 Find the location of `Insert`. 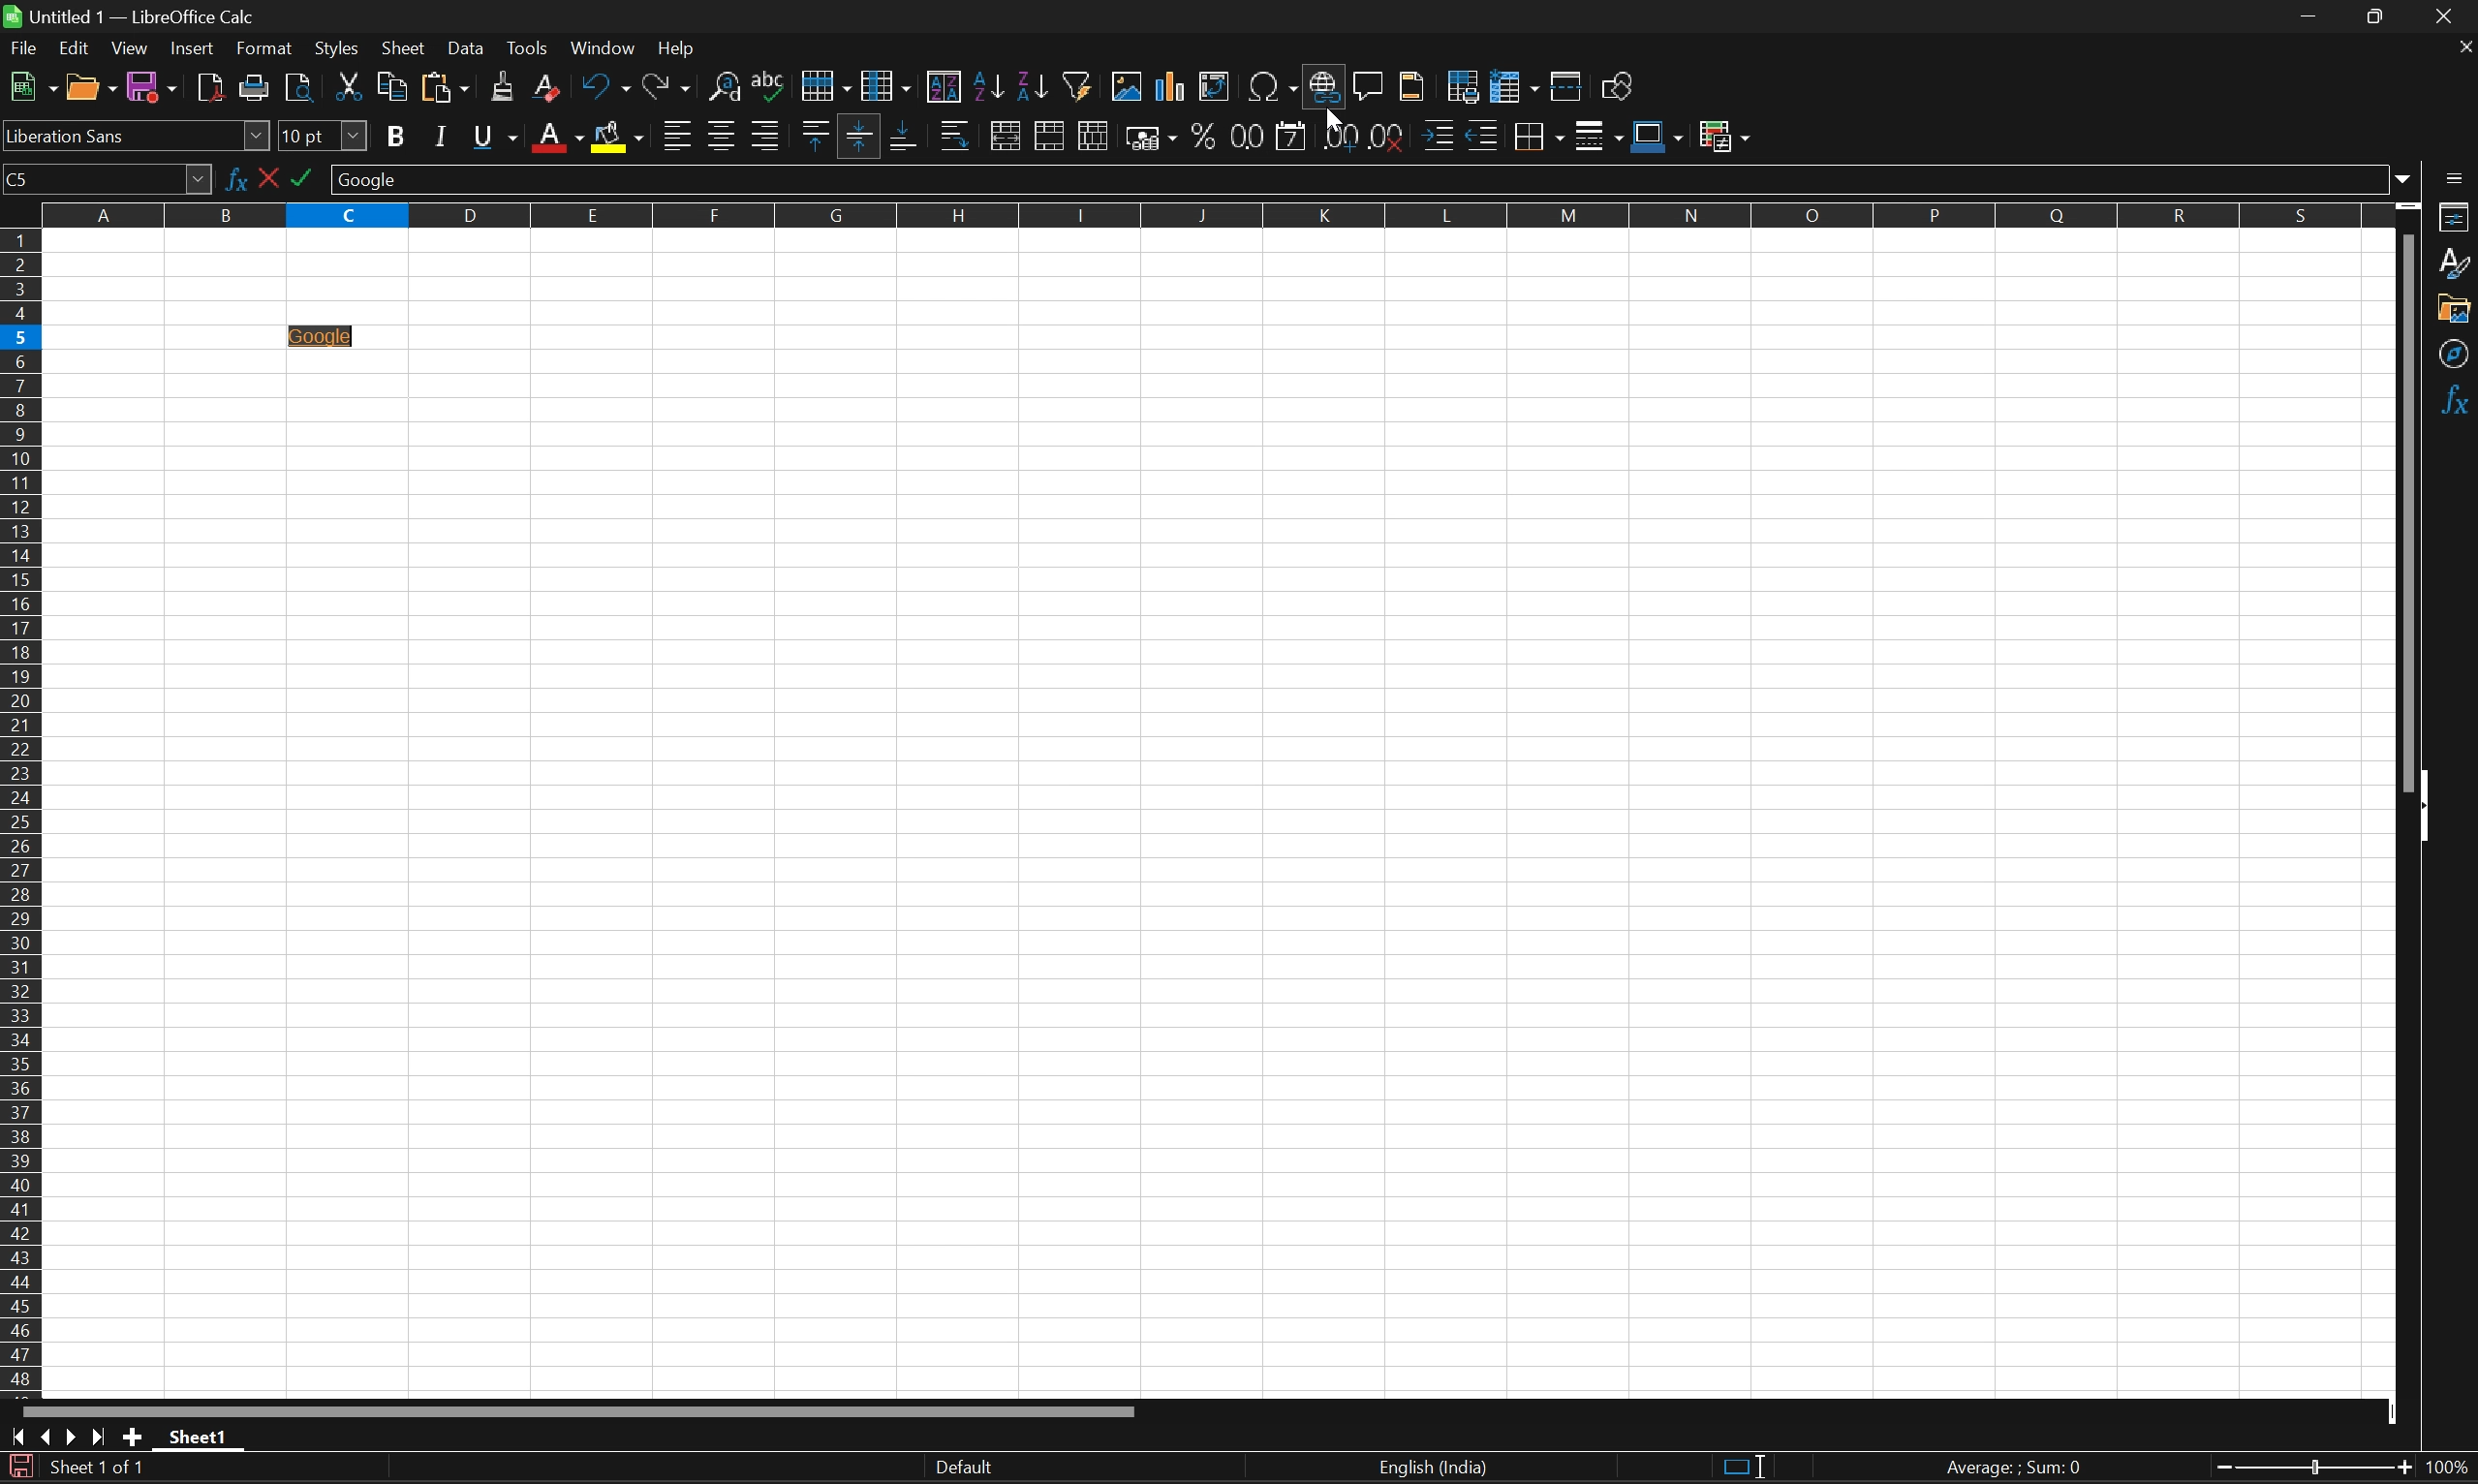

Insert is located at coordinates (195, 48).